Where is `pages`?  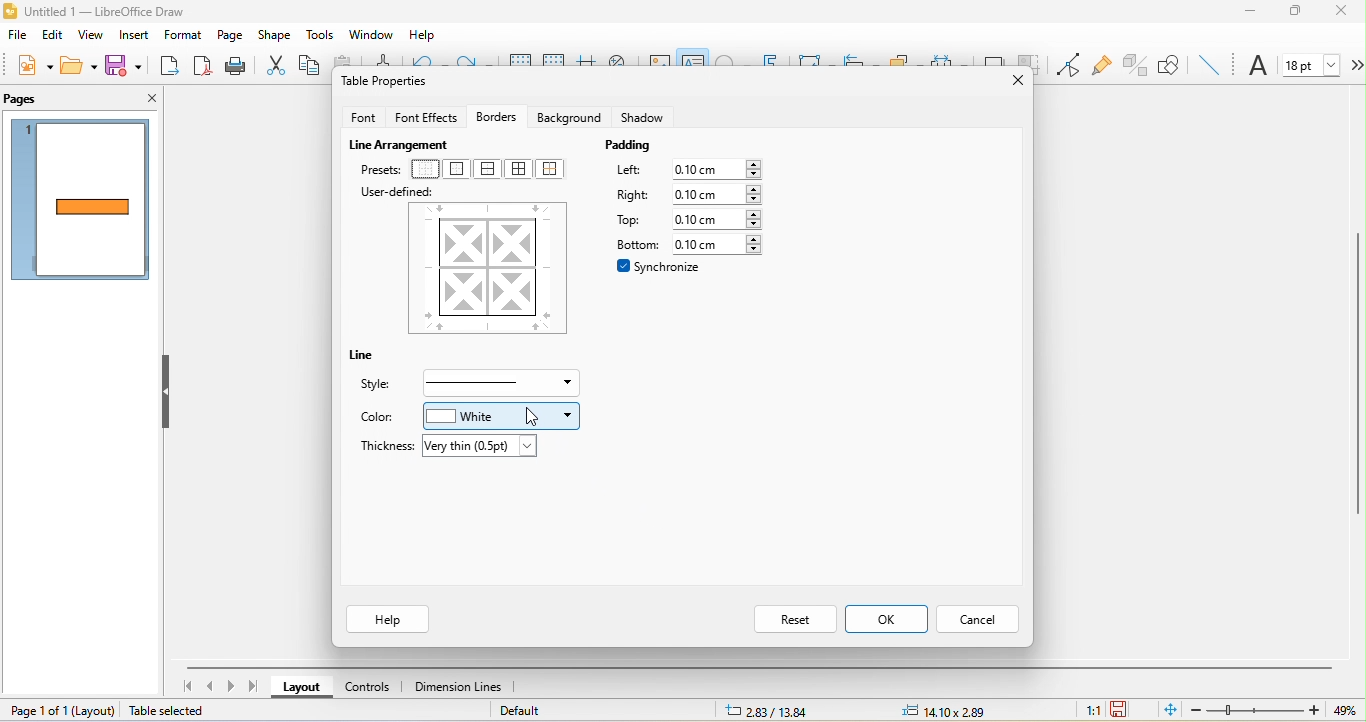 pages is located at coordinates (24, 99).